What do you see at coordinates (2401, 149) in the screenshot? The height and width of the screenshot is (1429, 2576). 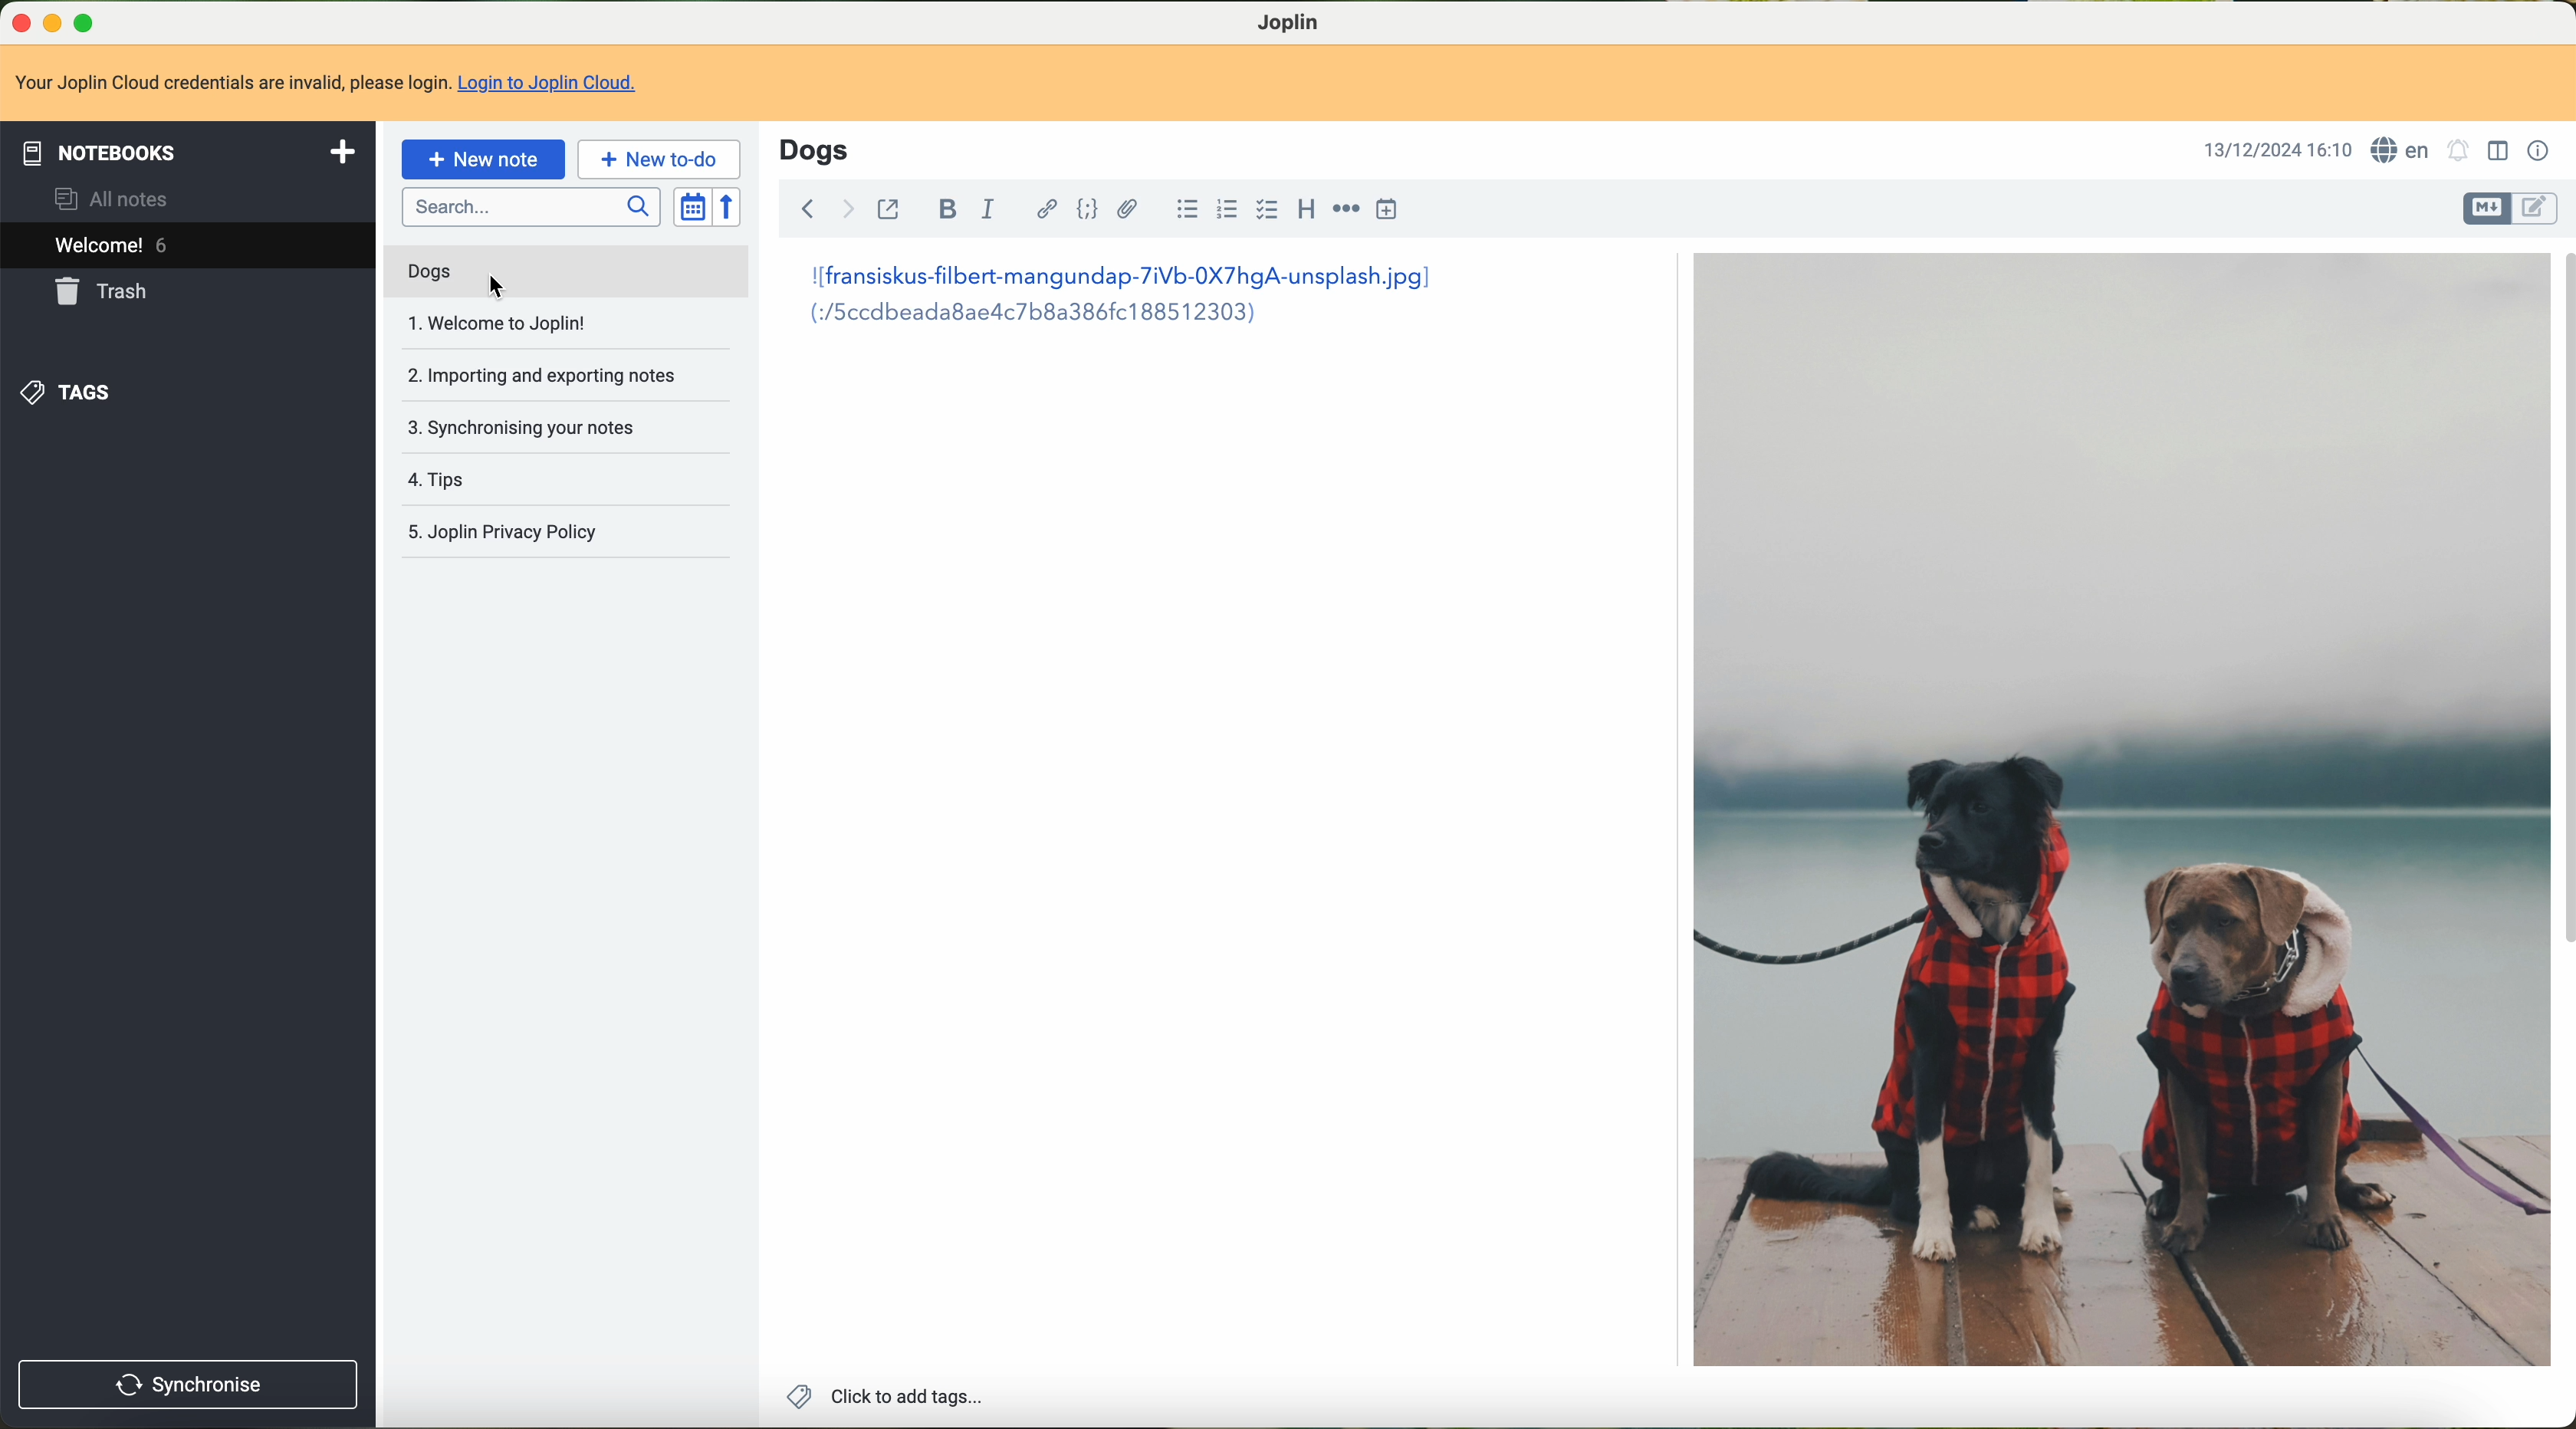 I see `language` at bounding box center [2401, 149].